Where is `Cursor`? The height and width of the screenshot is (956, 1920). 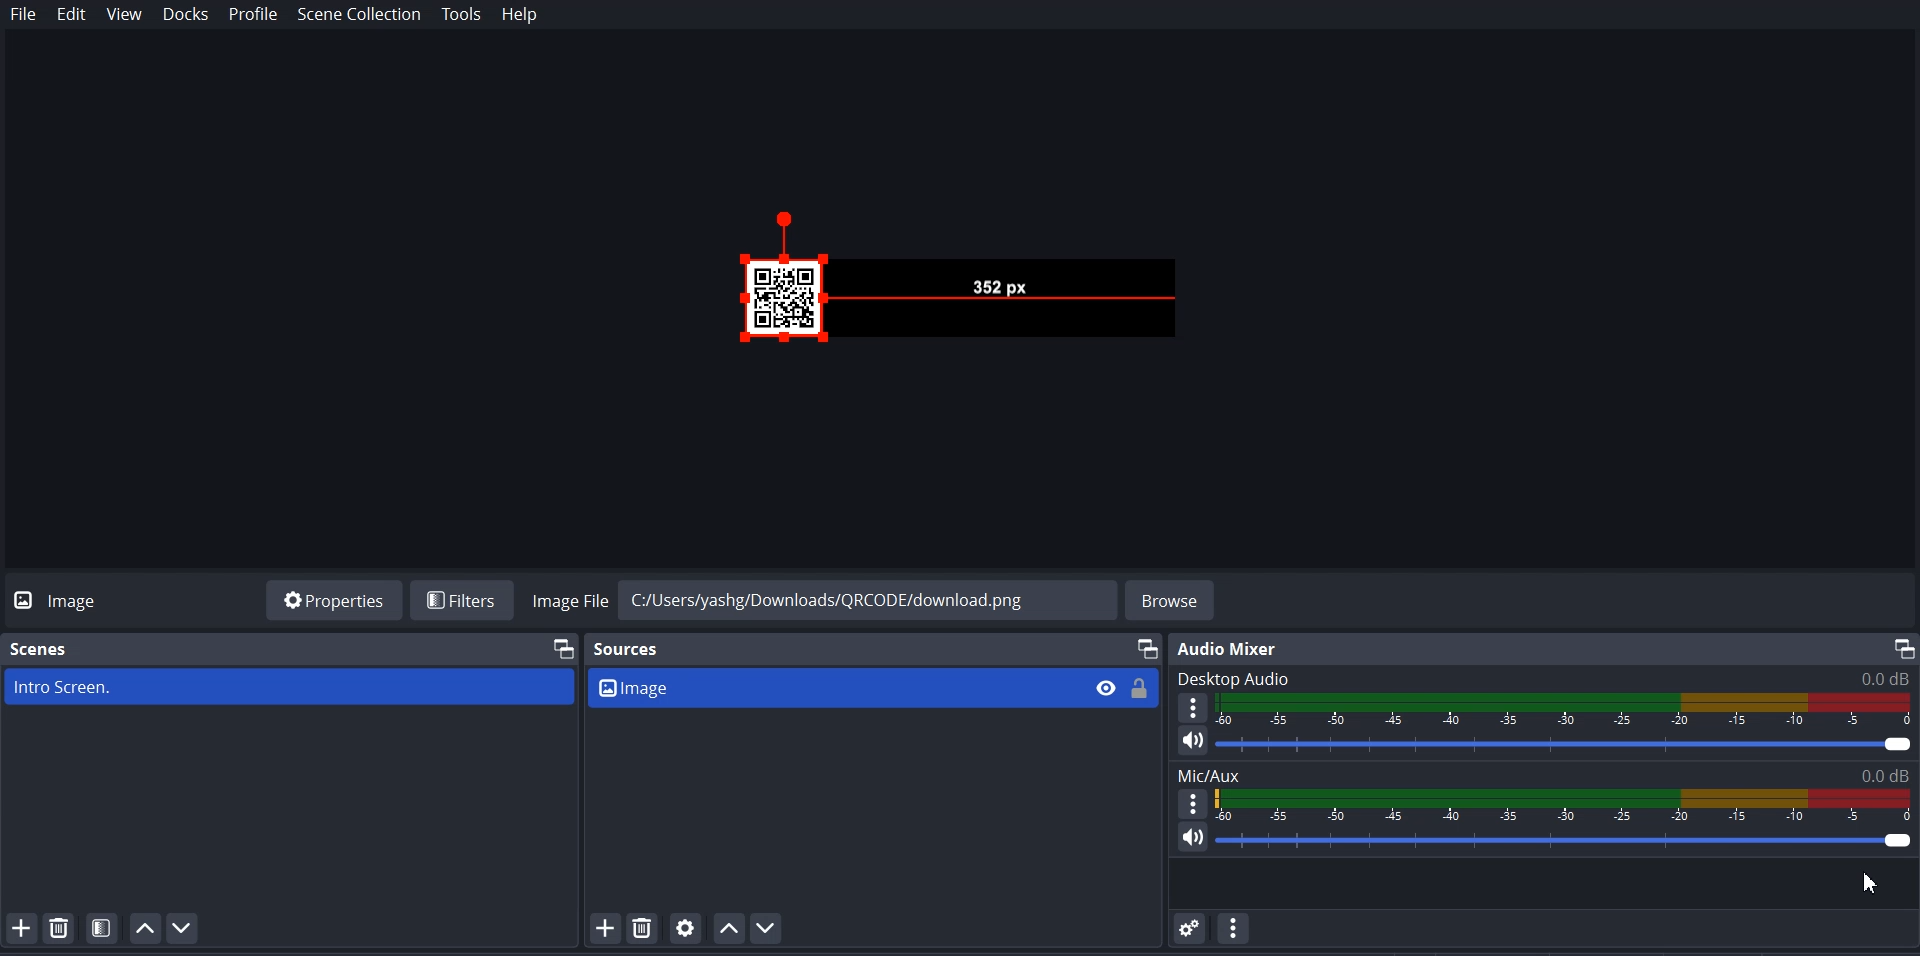 Cursor is located at coordinates (1868, 882).